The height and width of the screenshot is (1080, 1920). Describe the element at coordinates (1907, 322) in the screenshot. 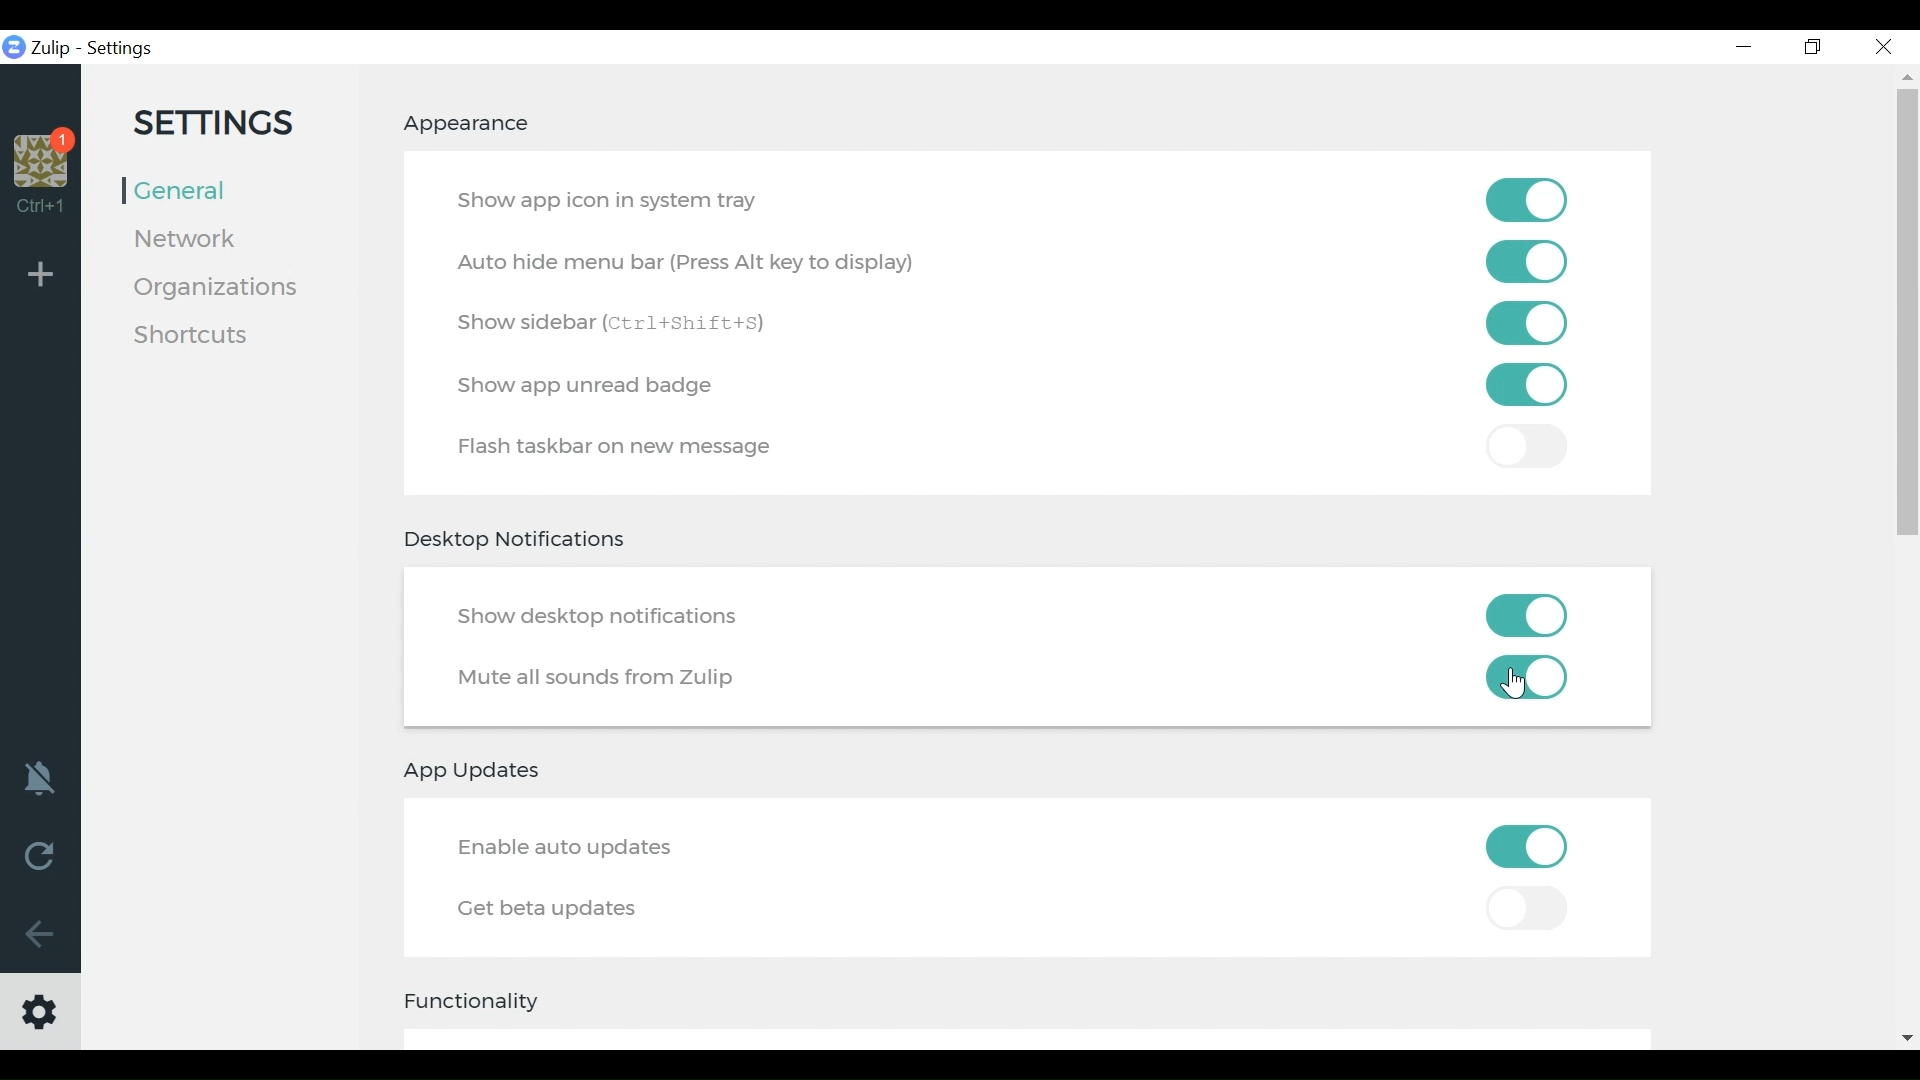

I see `vertical scroll bar` at that location.